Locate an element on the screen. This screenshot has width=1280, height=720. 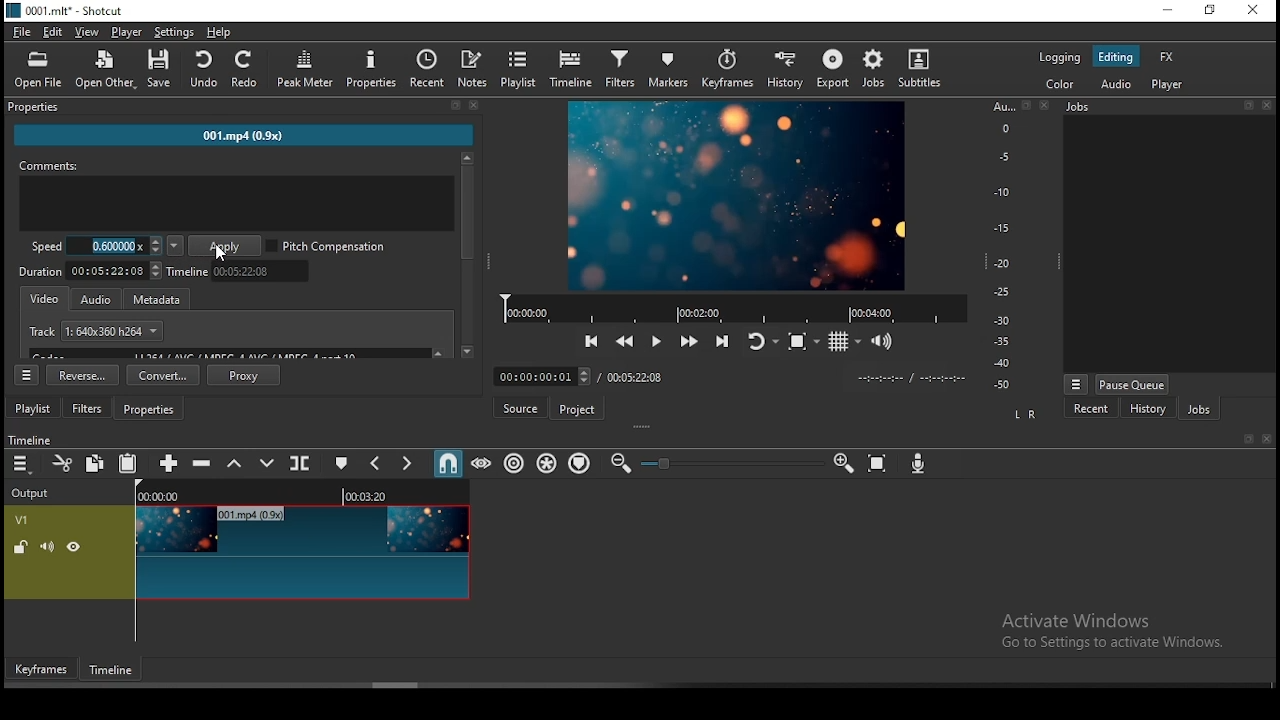
source is located at coordinates (523, 407).